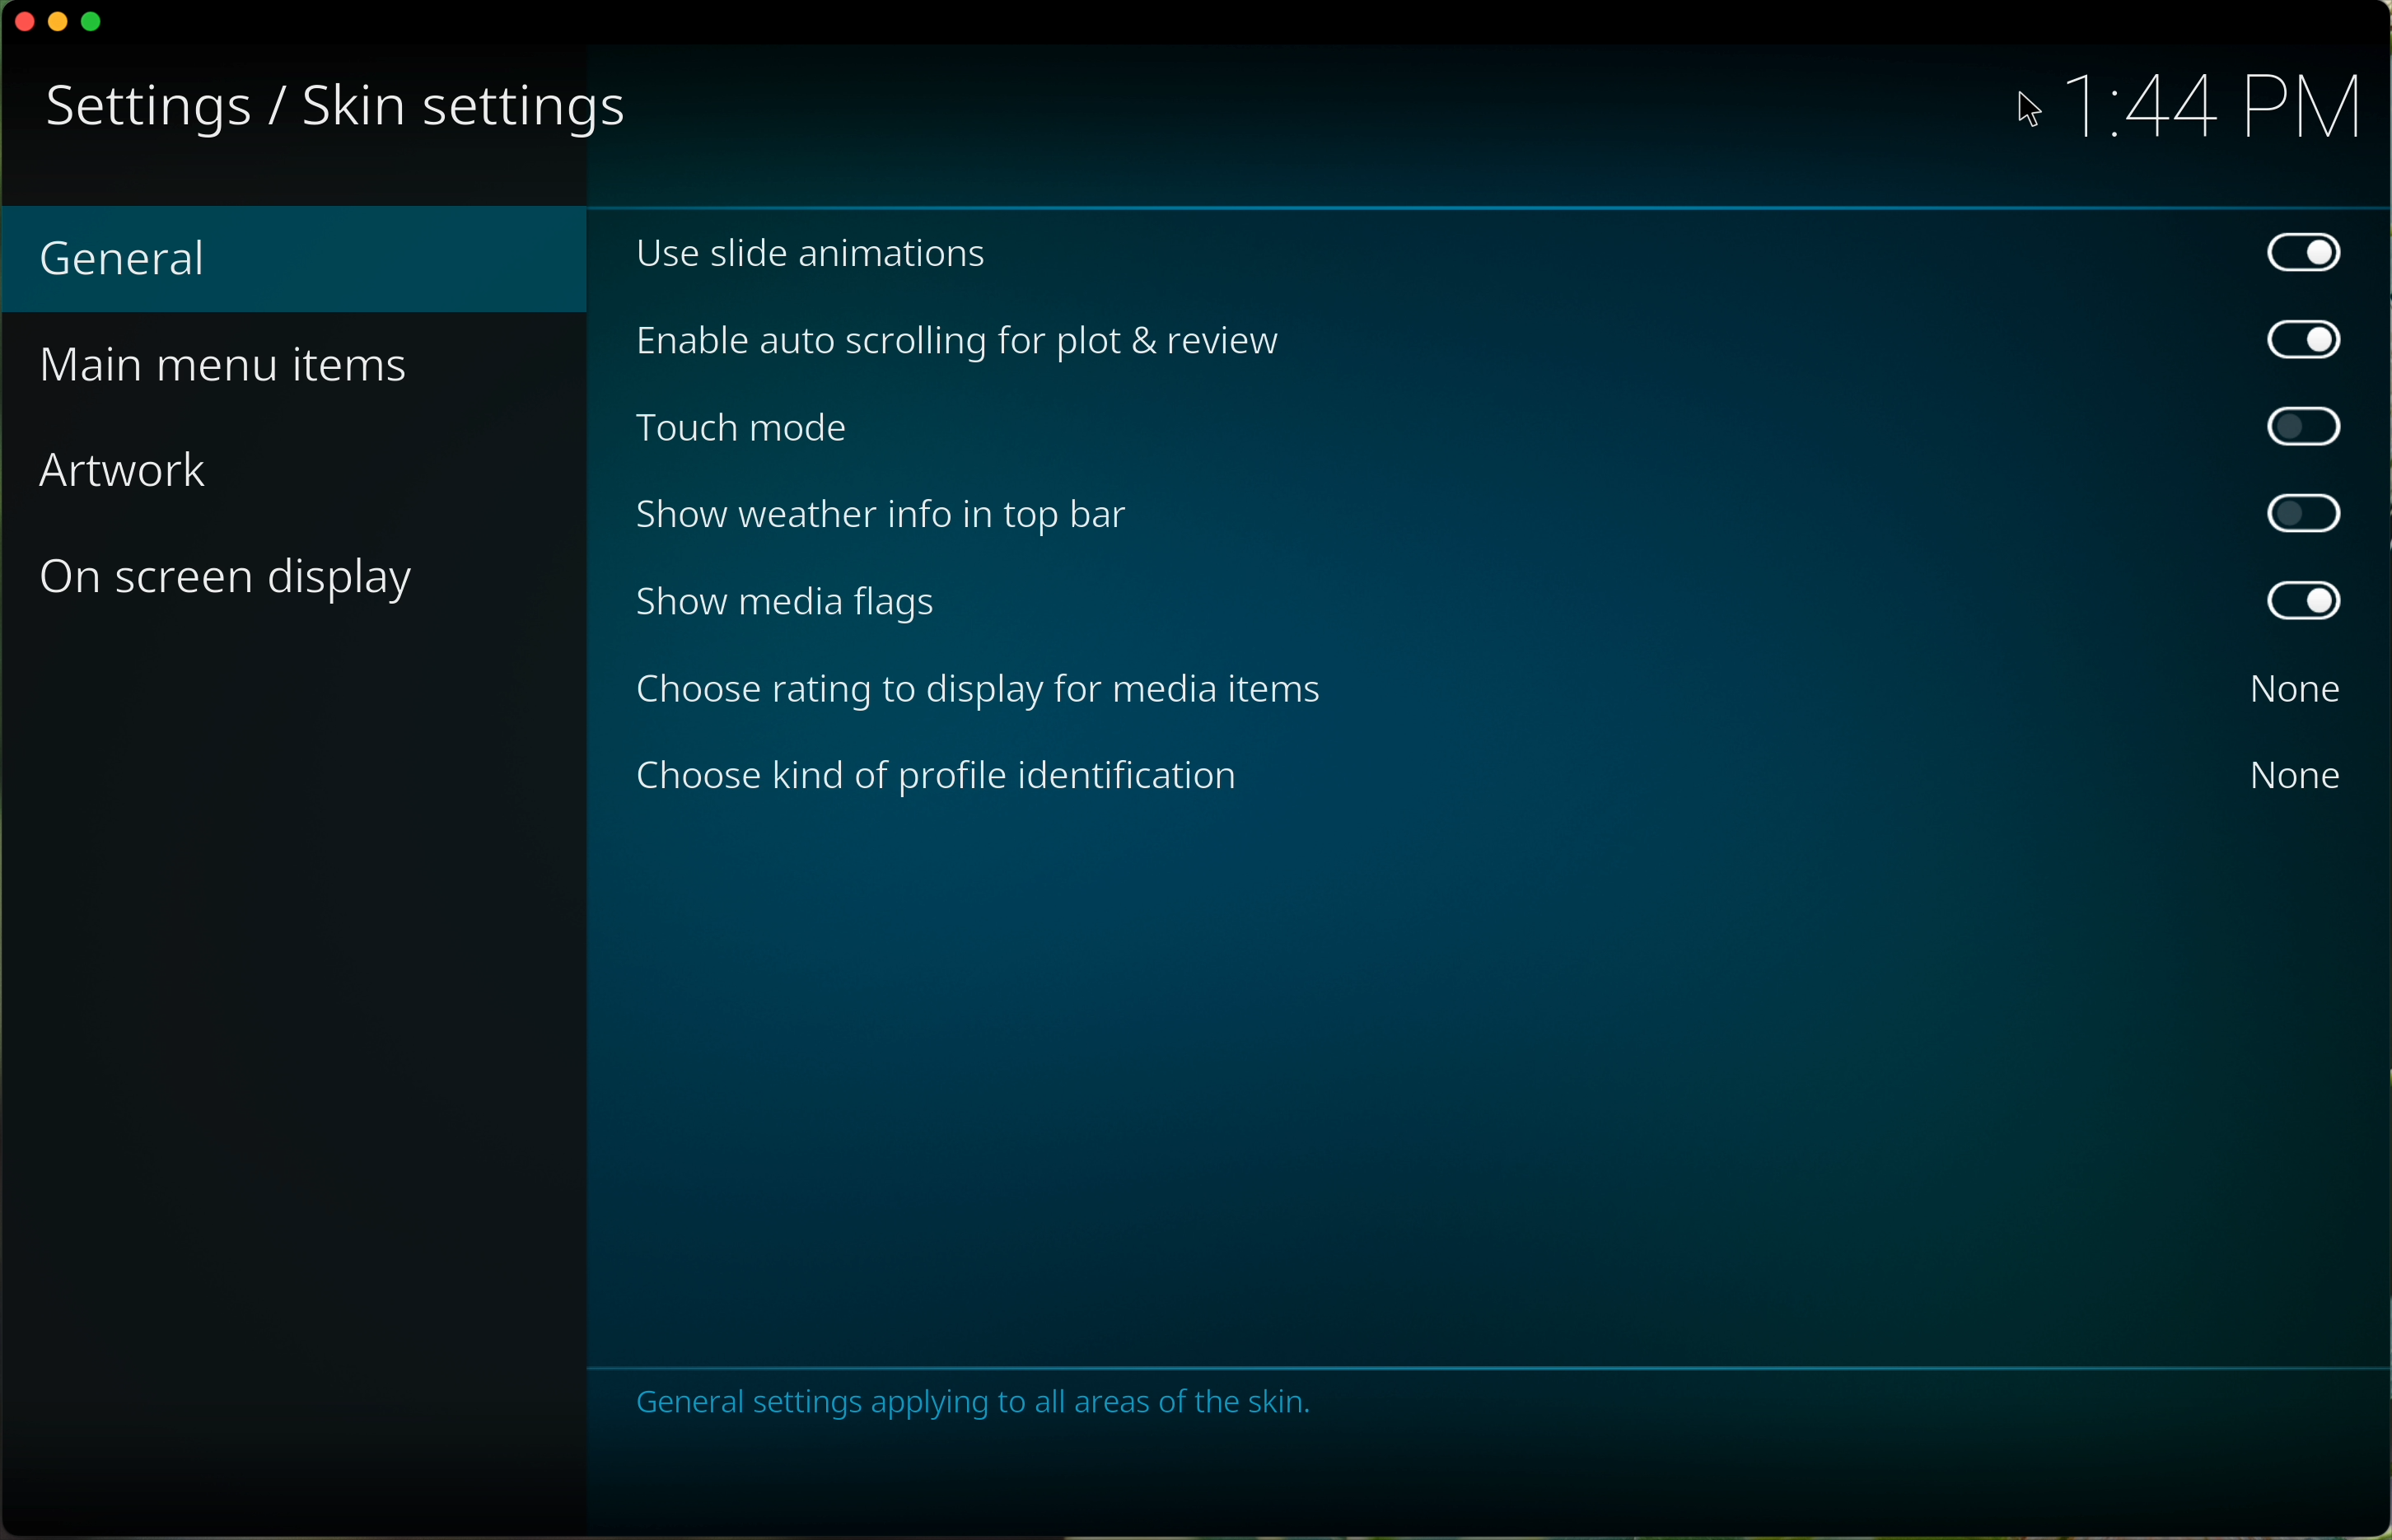 The height and width of the screenshot is (1540, 2392). I want to click on General, so click(300, 260).